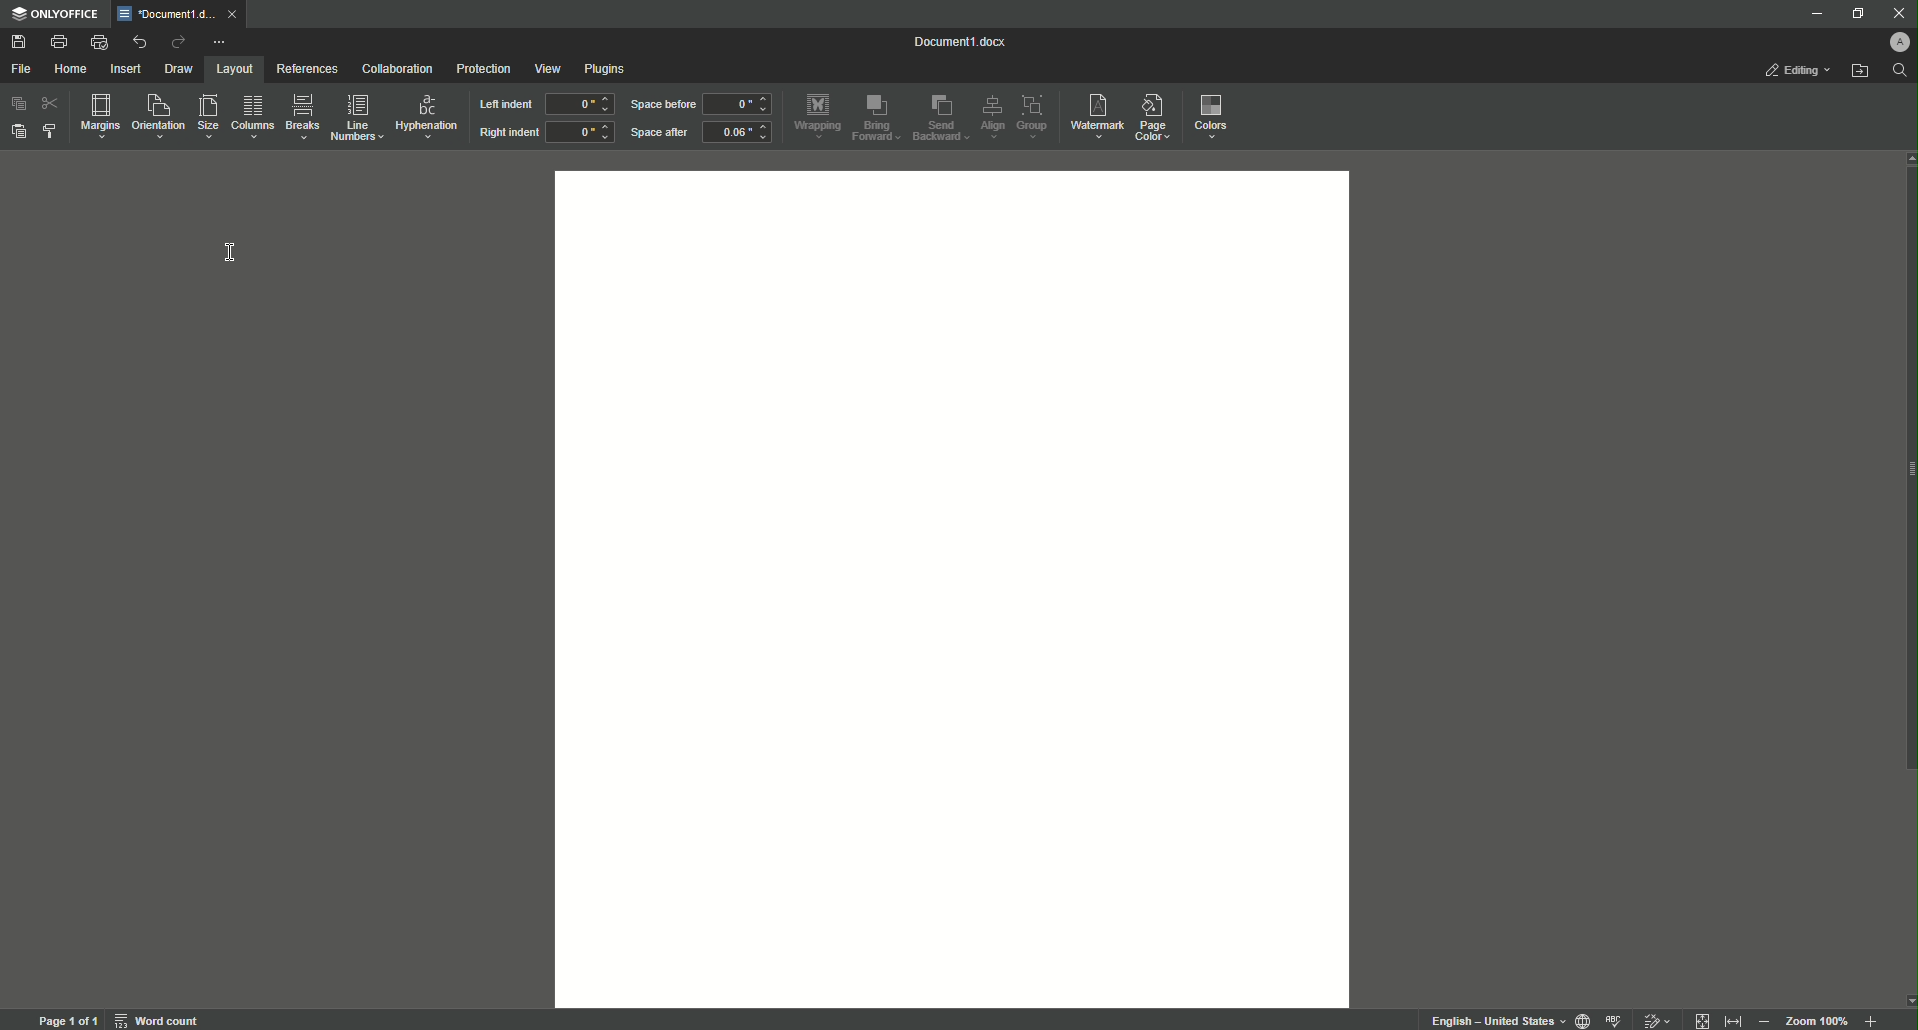 The image size is (1918, 1030). Describe the element at coordinates (580, 135) in the screenshot. I see `0` at that location.